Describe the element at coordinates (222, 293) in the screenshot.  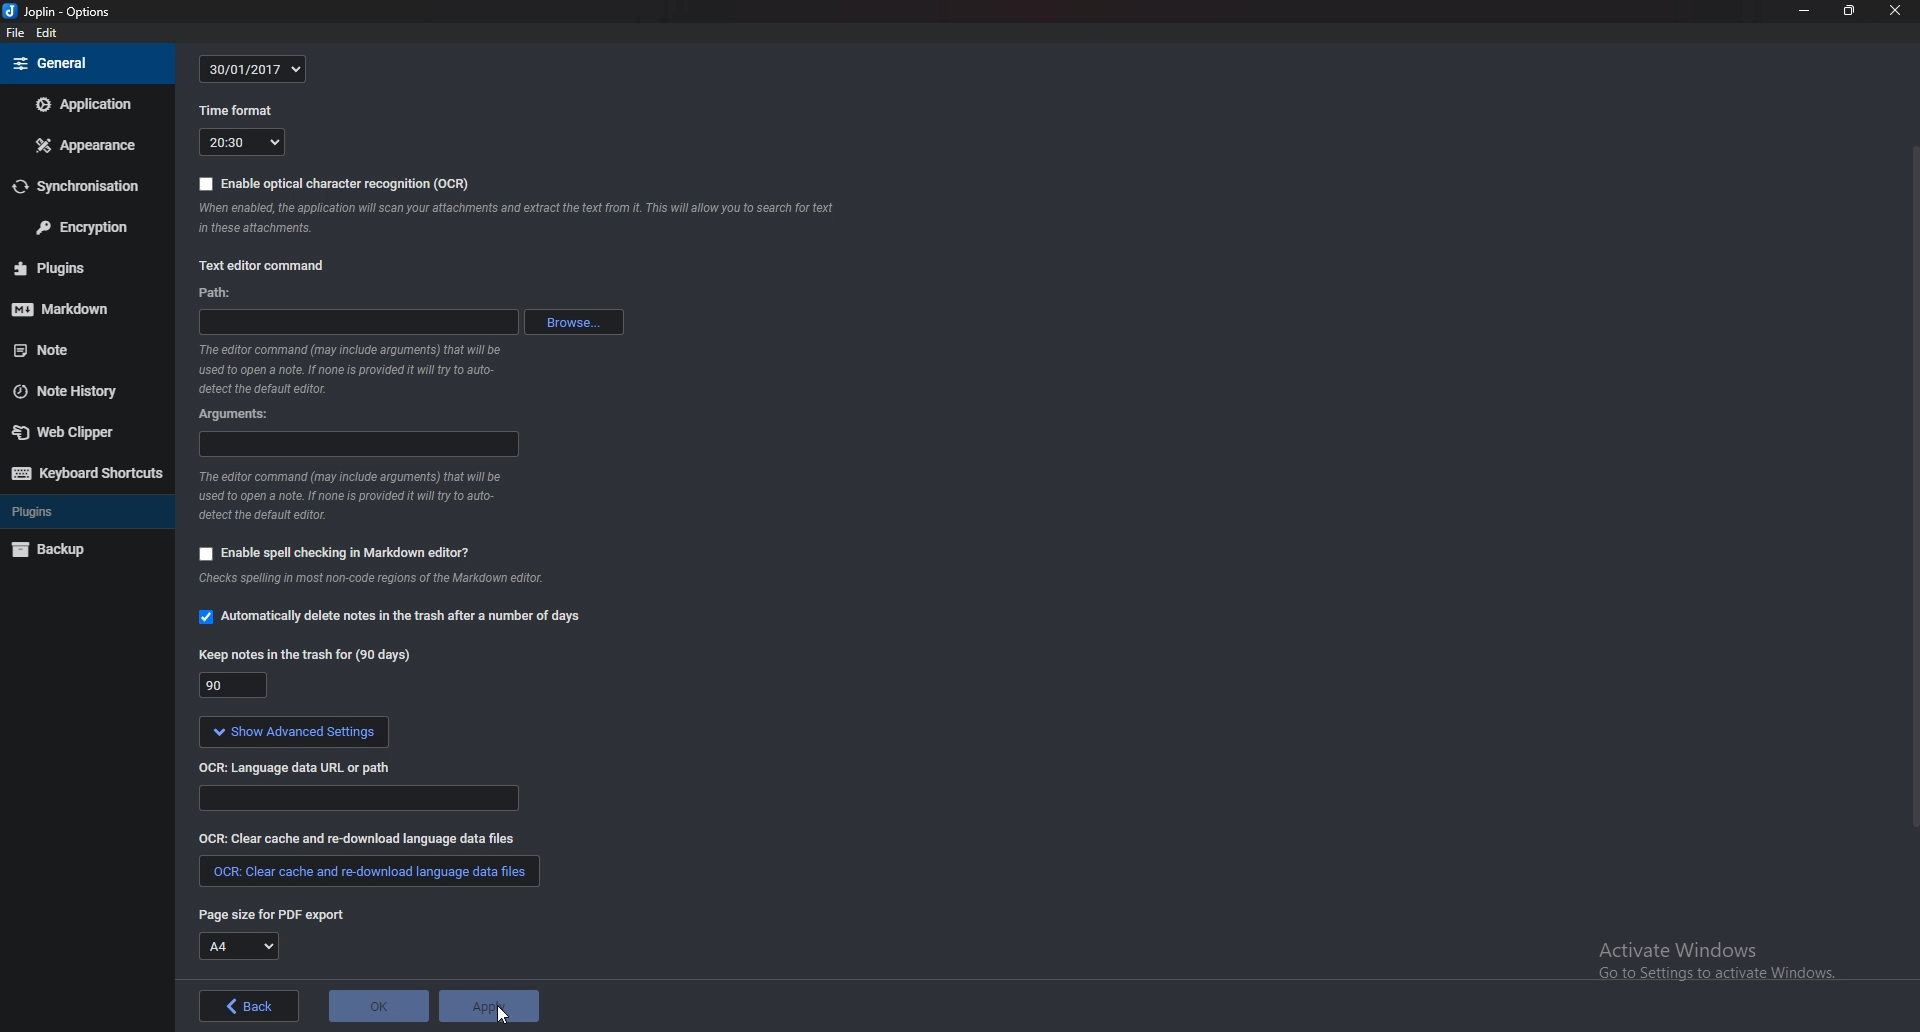
I see `path` at that location.